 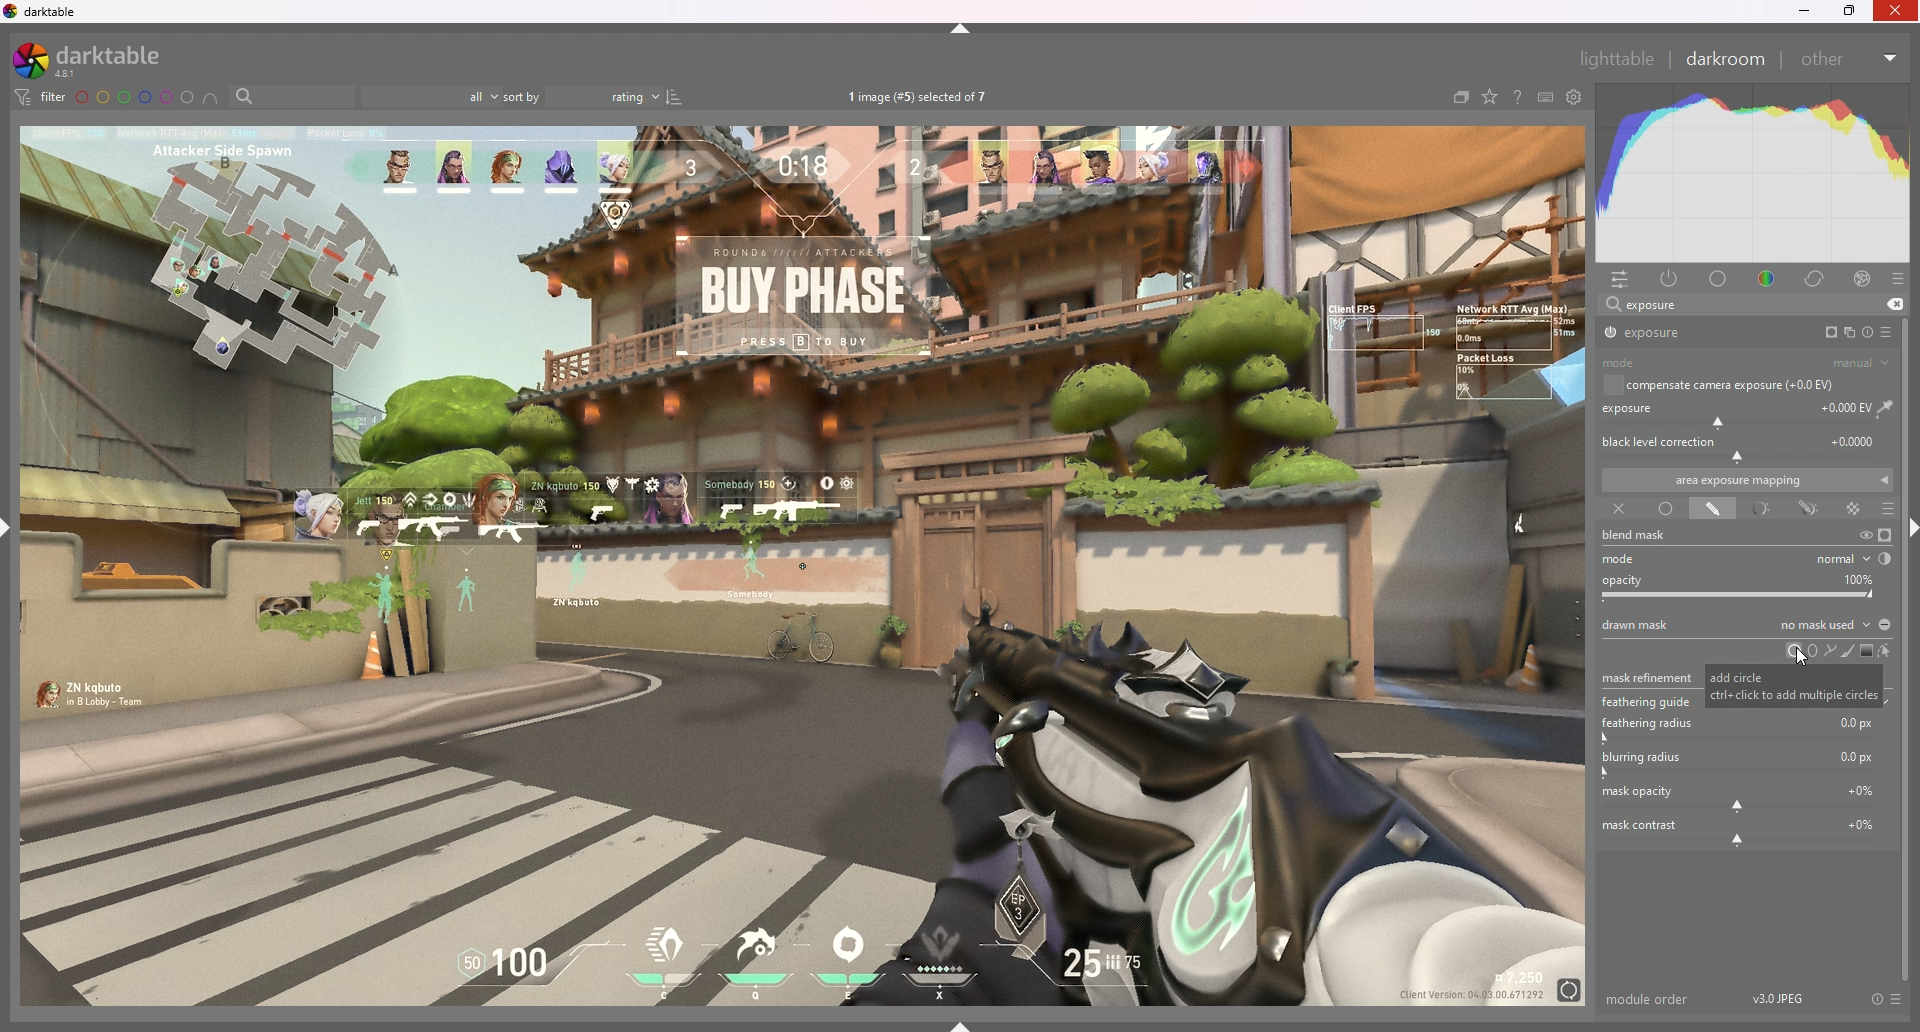 I want to click on scroll bar, so click(x=1912, y=647).